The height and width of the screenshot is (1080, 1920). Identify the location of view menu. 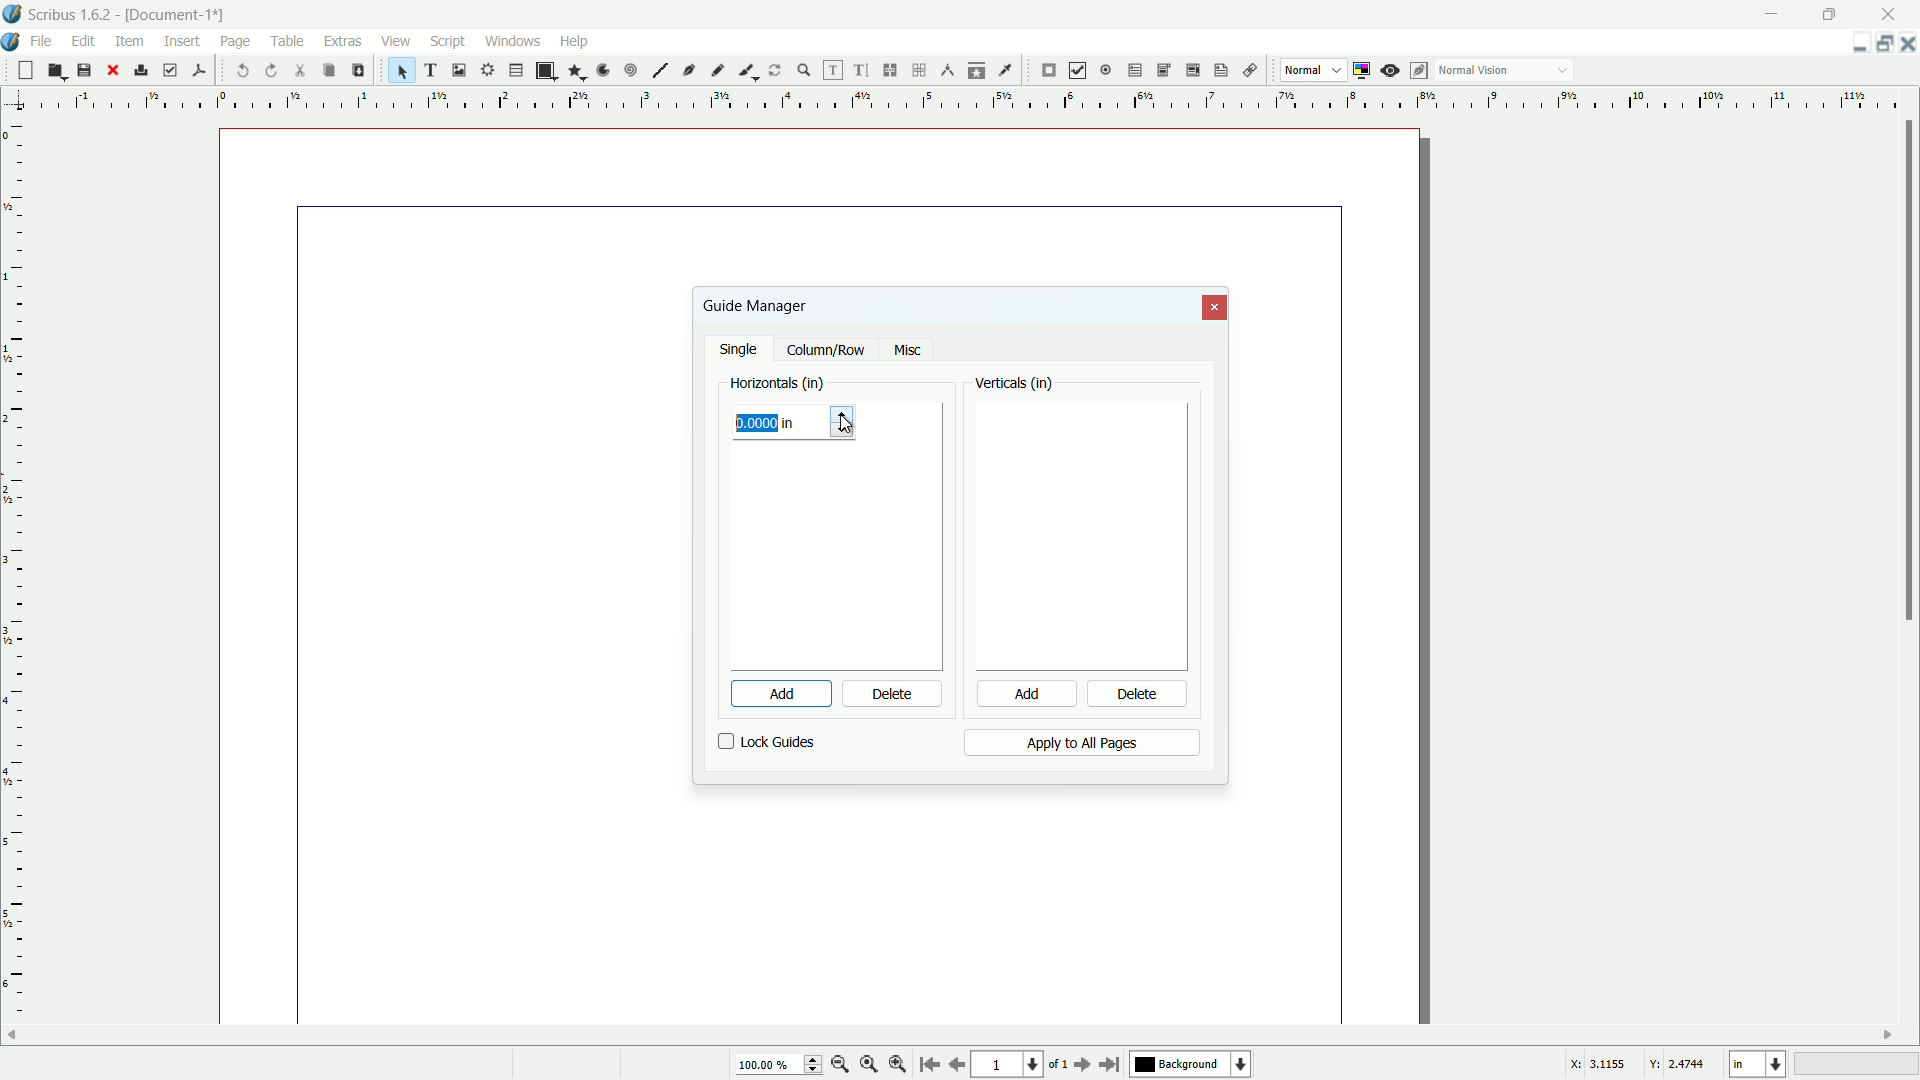
(393, 41).